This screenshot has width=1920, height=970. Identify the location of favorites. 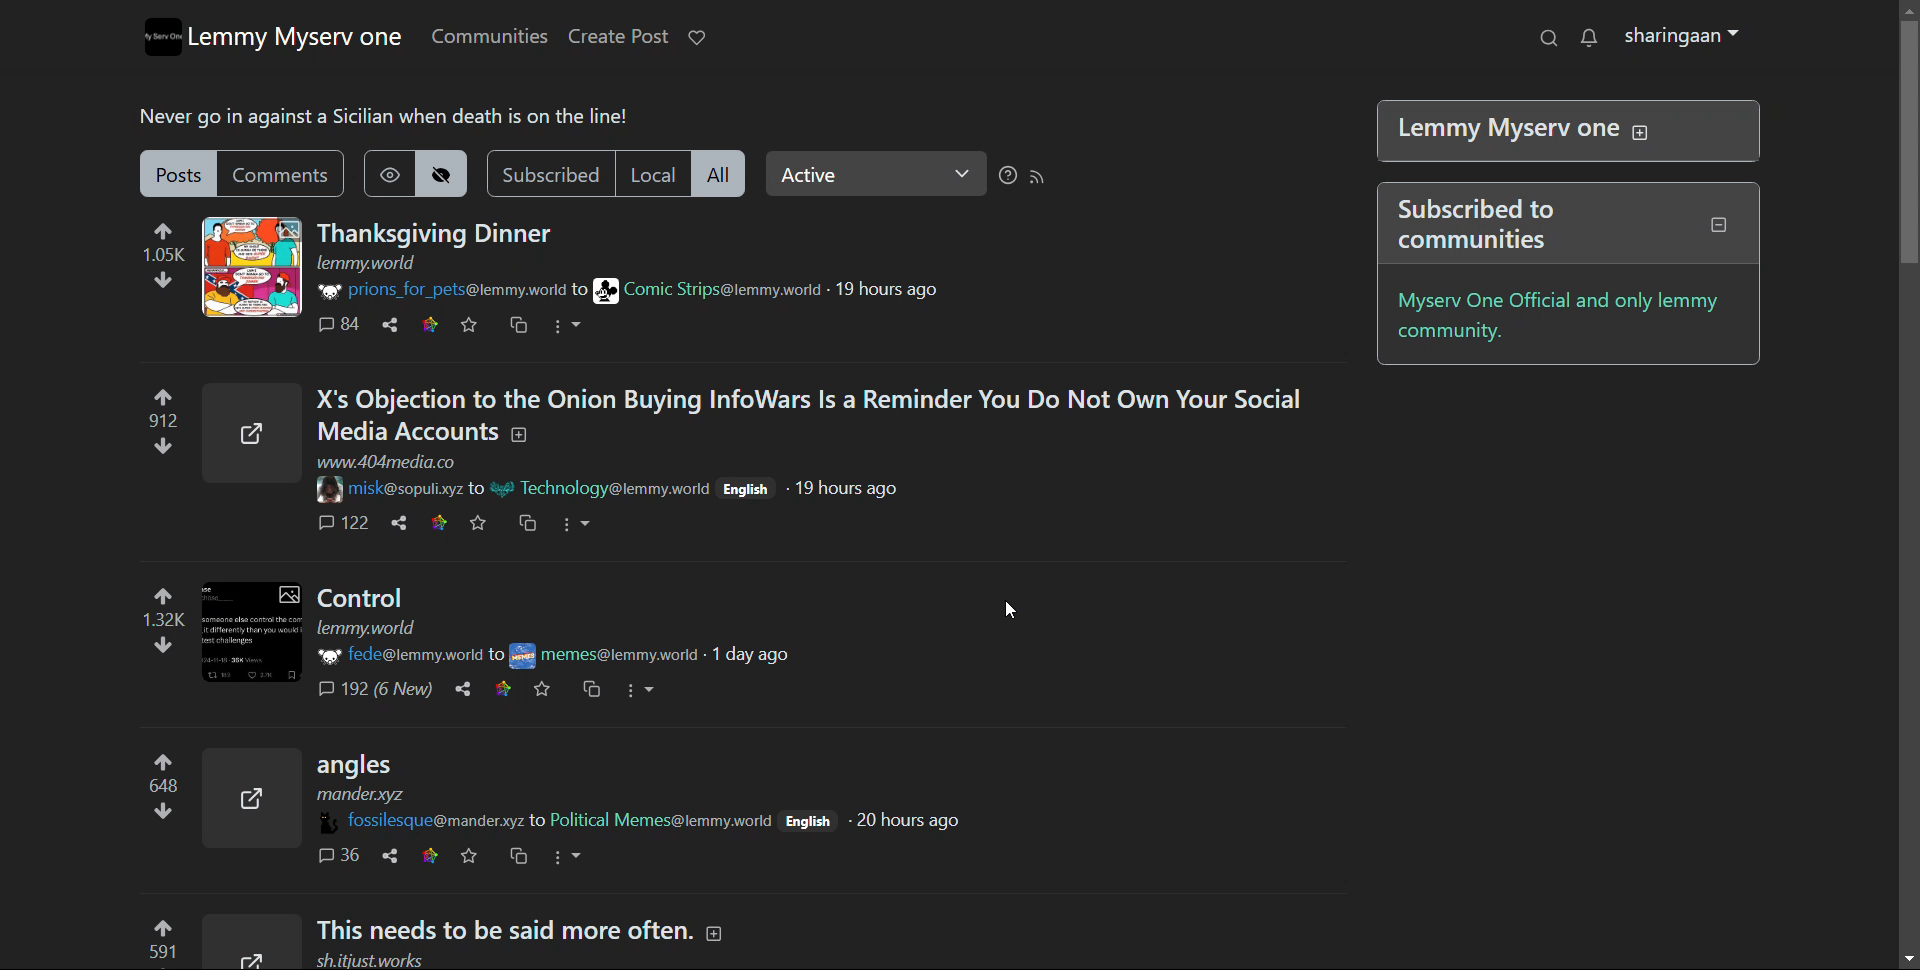
(546, 689).